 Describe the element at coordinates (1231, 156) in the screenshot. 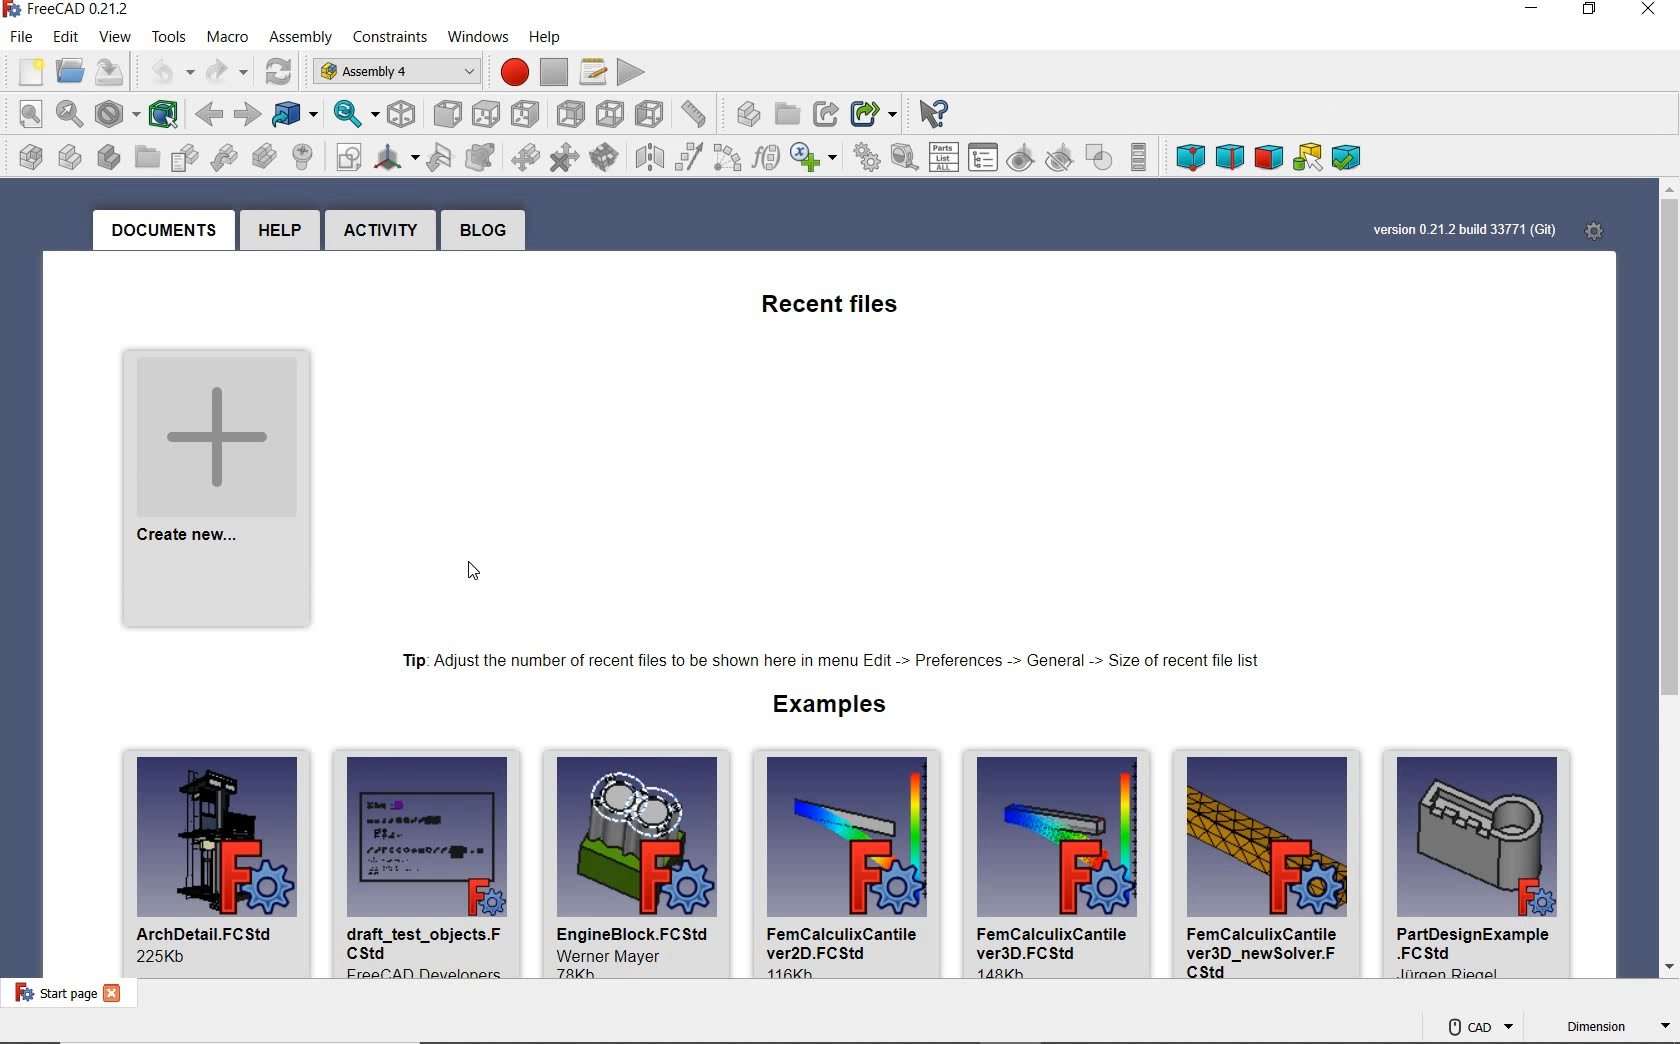

I see `select only edges` at that location.